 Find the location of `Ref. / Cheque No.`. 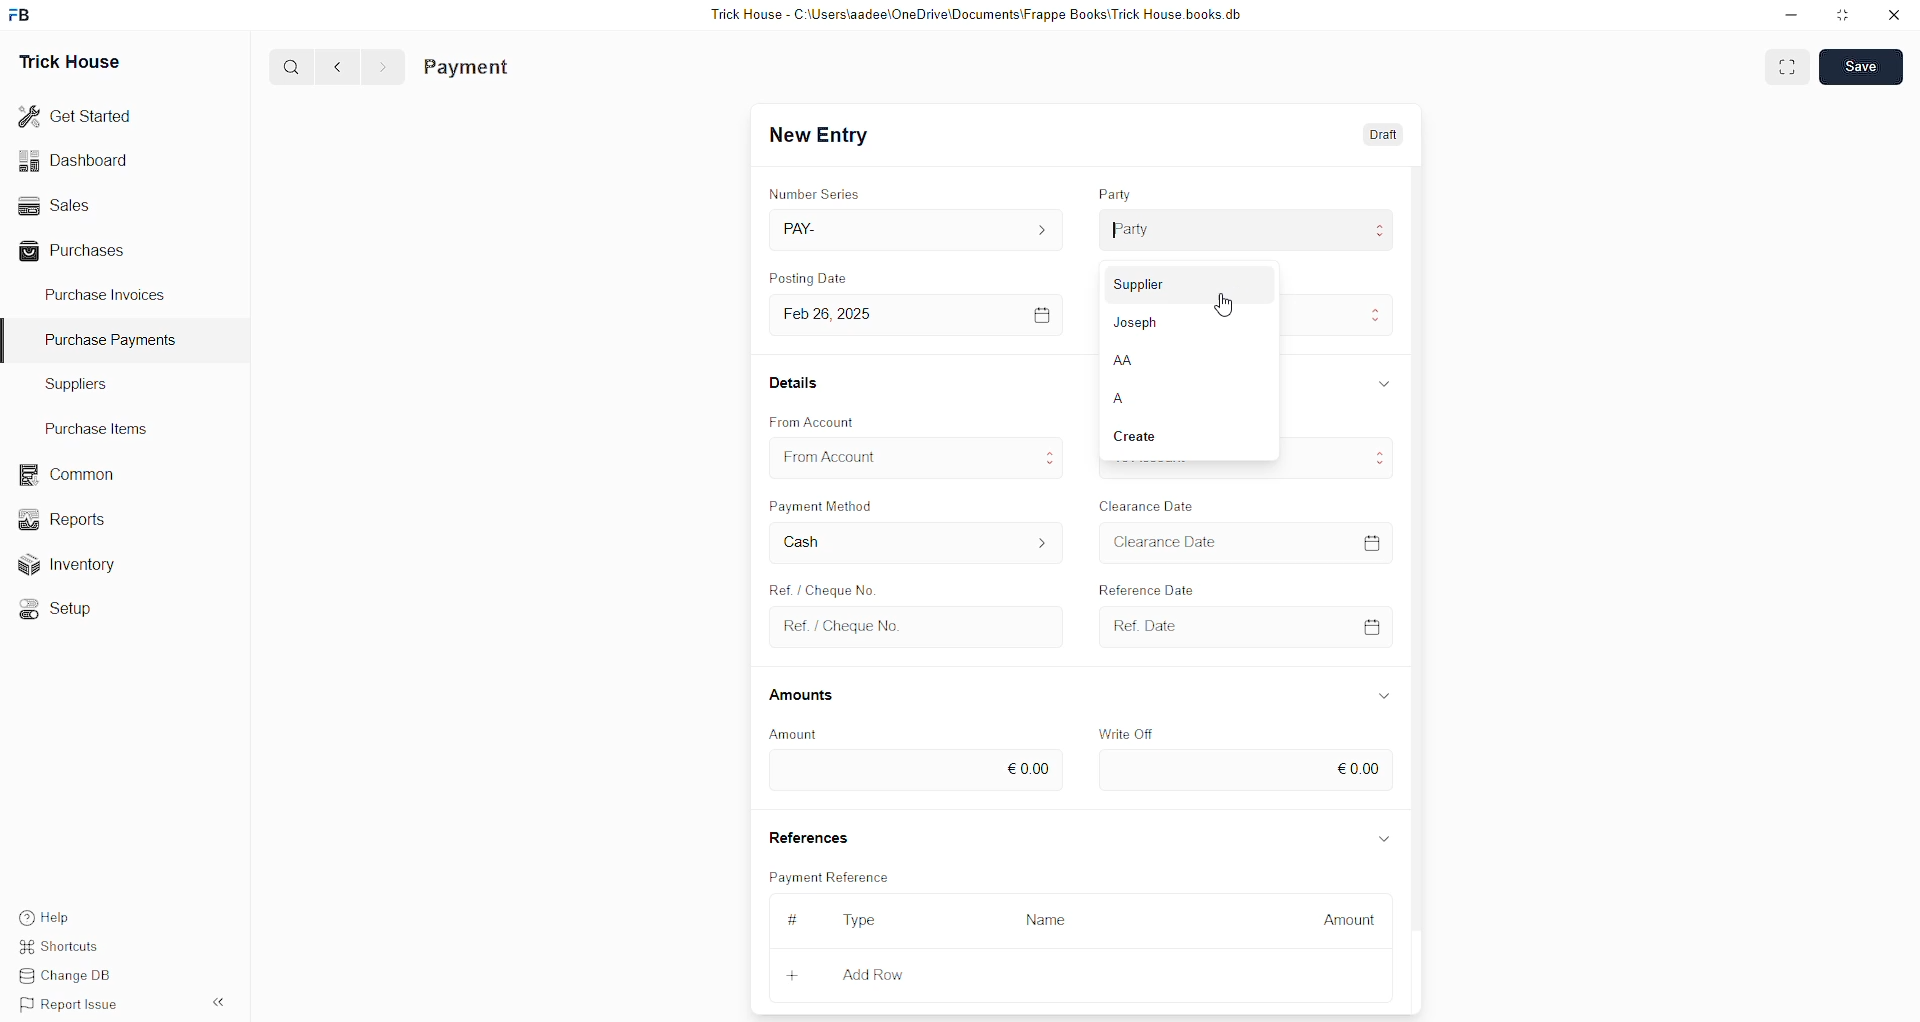

Ref. / Cheque No. is located at coordinates (913, 625).